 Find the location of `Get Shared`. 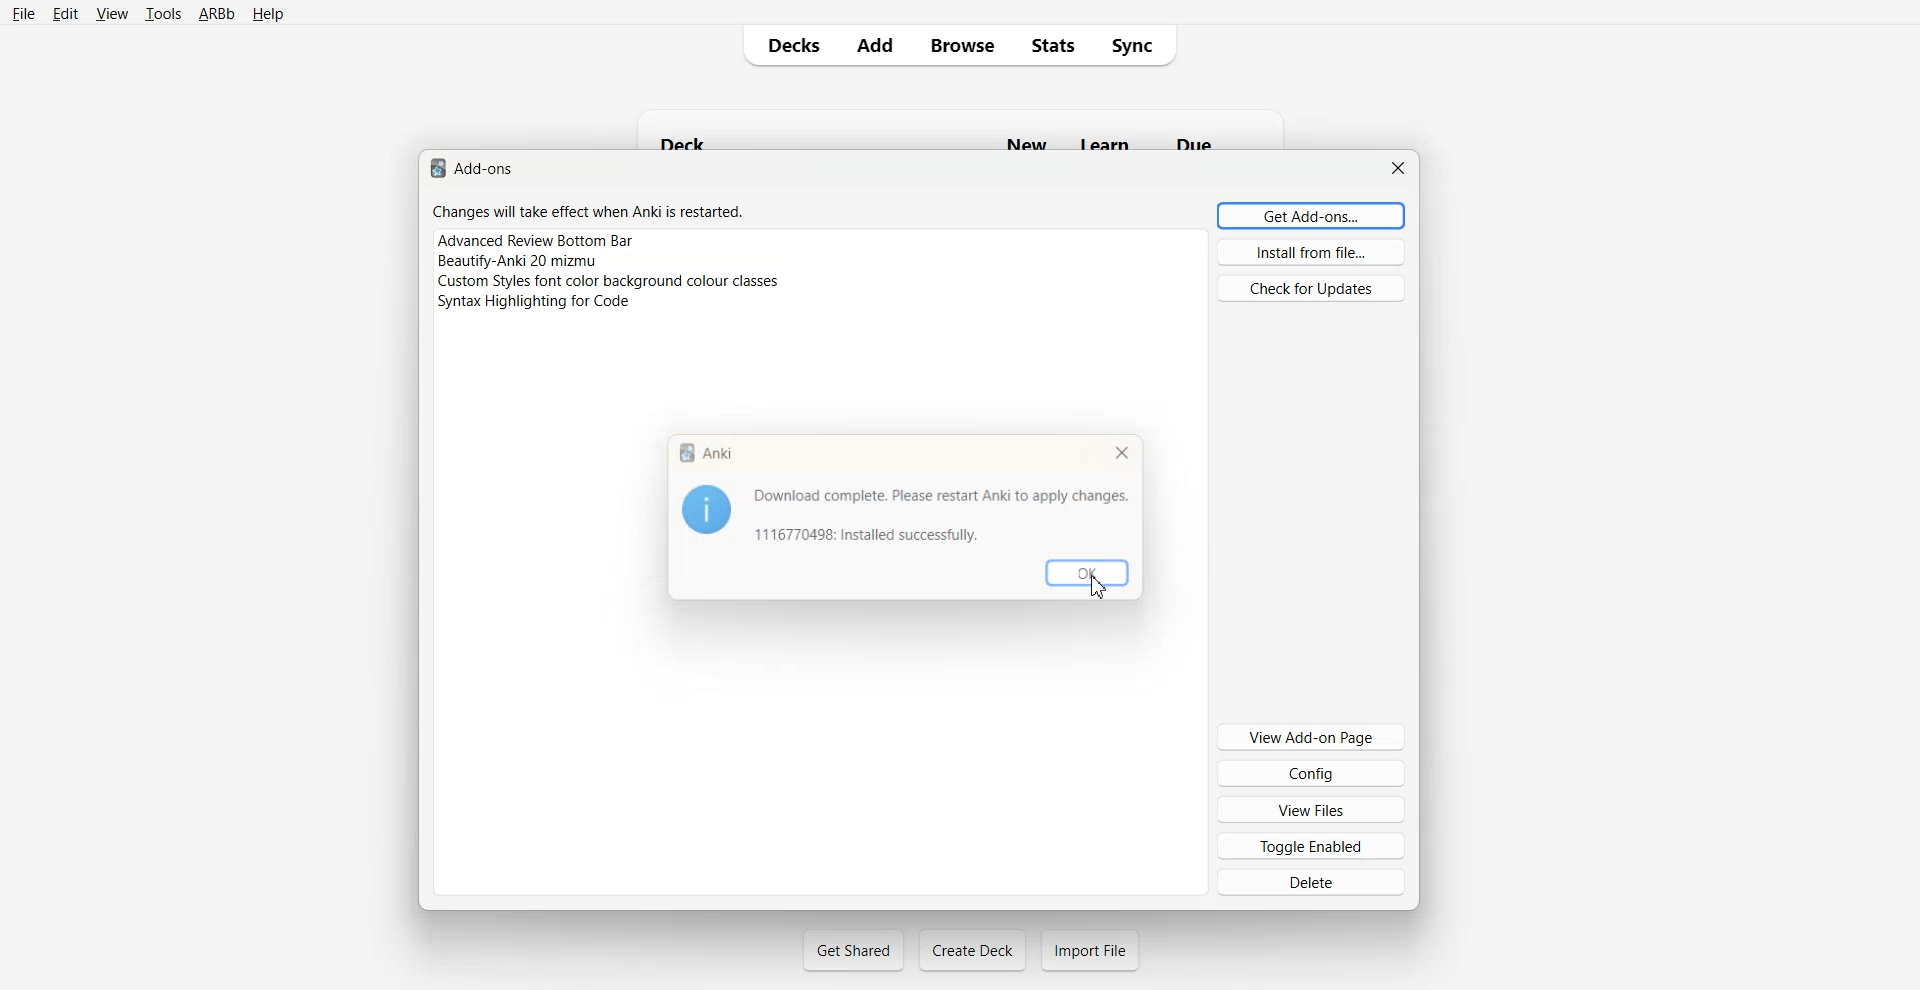

Get Shared is located at coordinates (854, 948).